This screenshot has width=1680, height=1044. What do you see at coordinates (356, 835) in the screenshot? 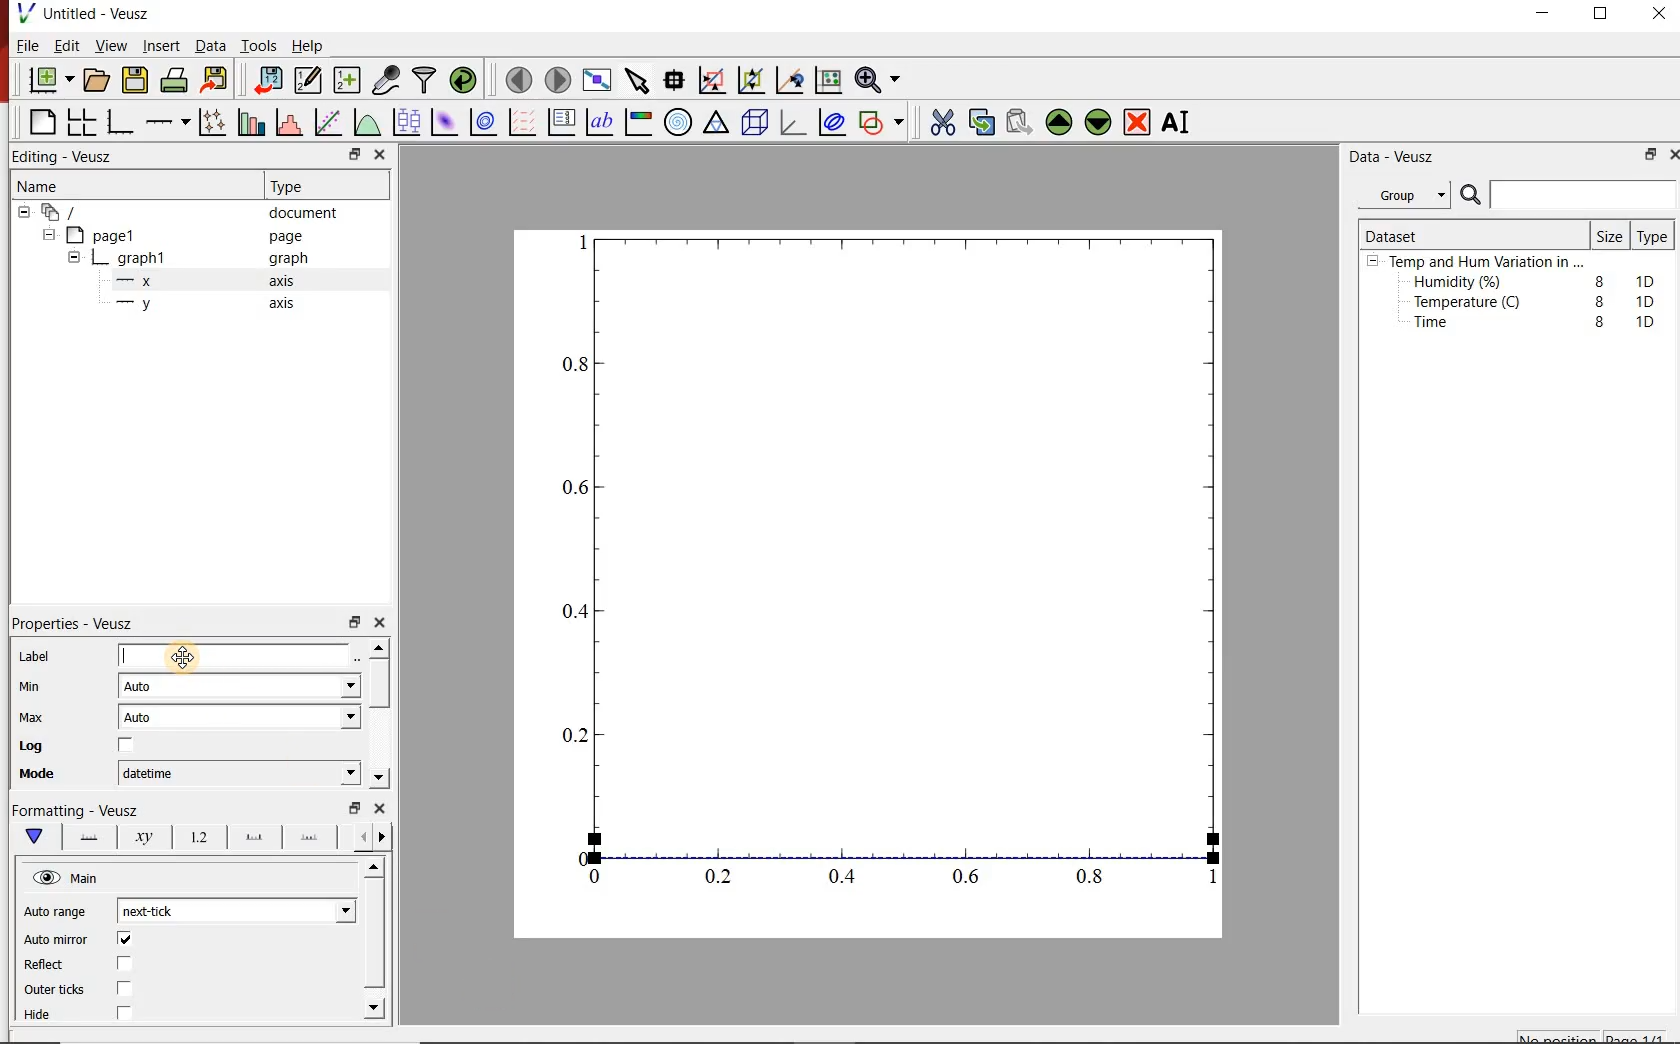
I see `go back` at bounding box center [356, 835].